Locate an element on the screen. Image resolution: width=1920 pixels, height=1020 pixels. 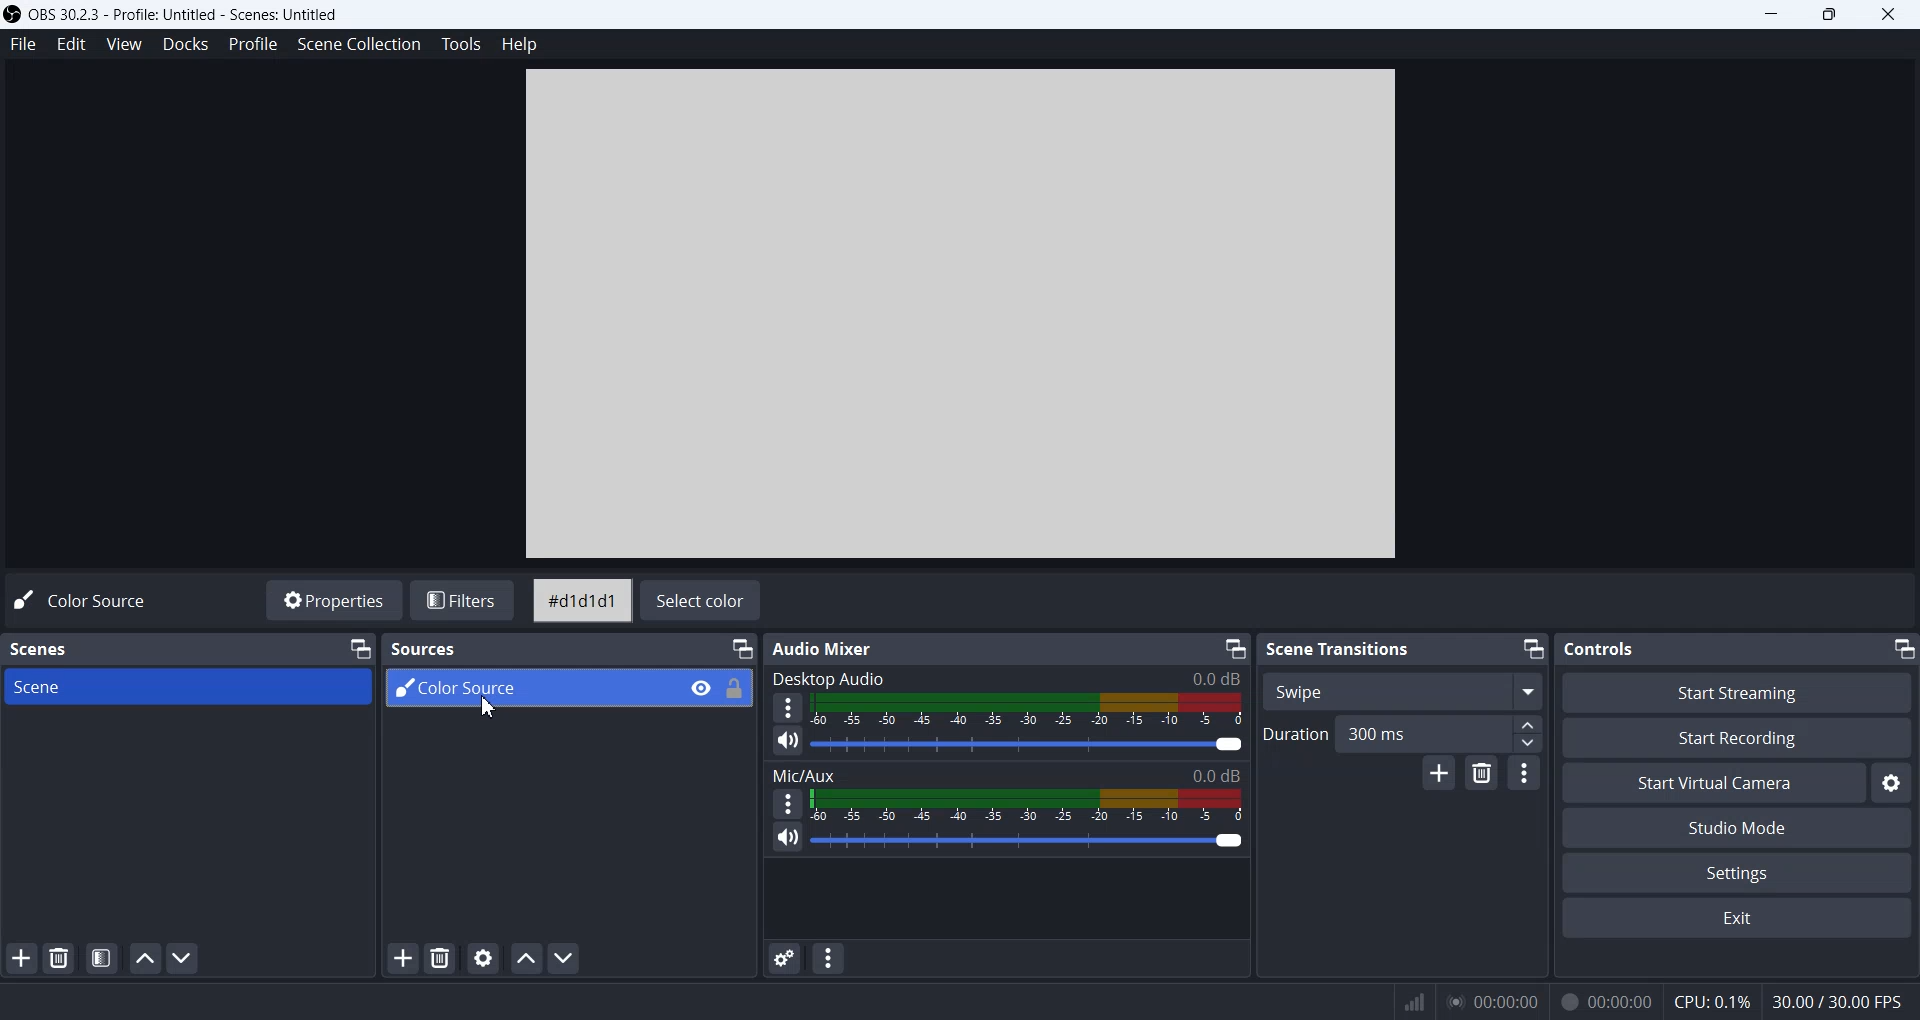
00:00:00 is located at coordinates (1490, 1000).